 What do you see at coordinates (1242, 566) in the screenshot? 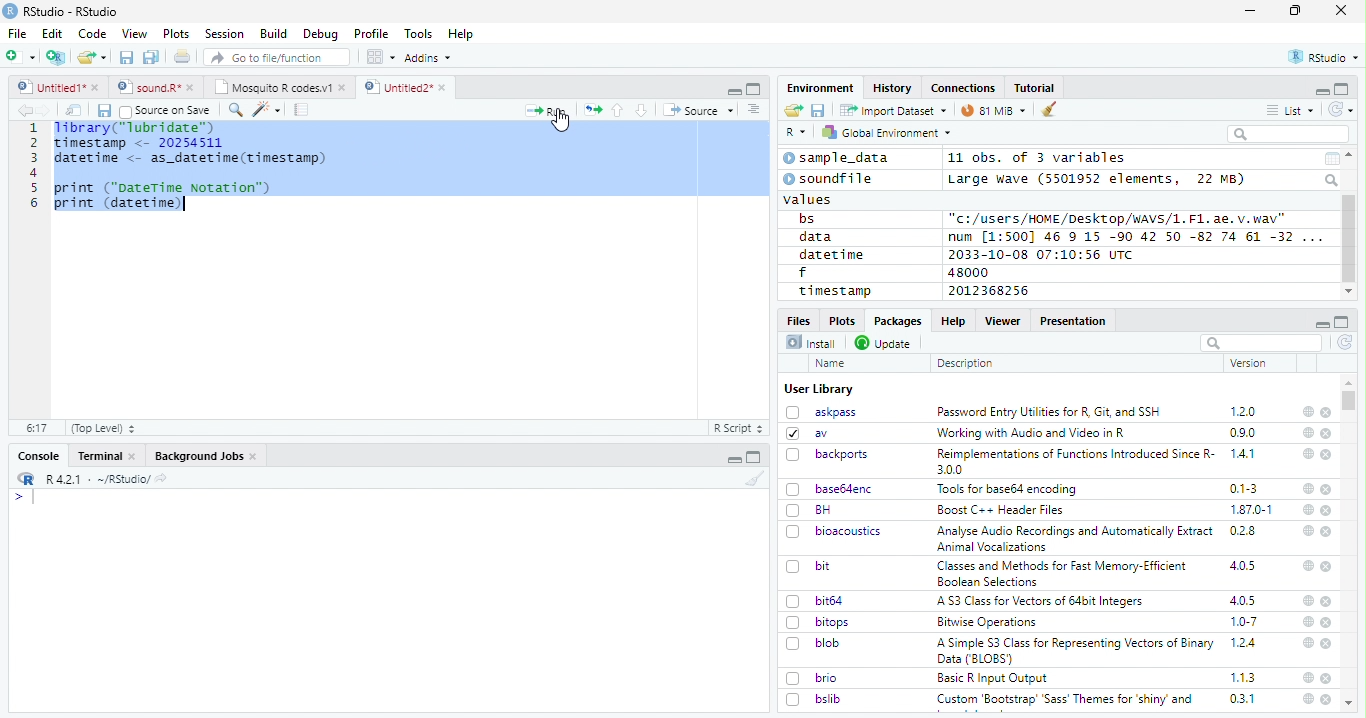
I see `4.0.5` at bounding box center [1242, 566].